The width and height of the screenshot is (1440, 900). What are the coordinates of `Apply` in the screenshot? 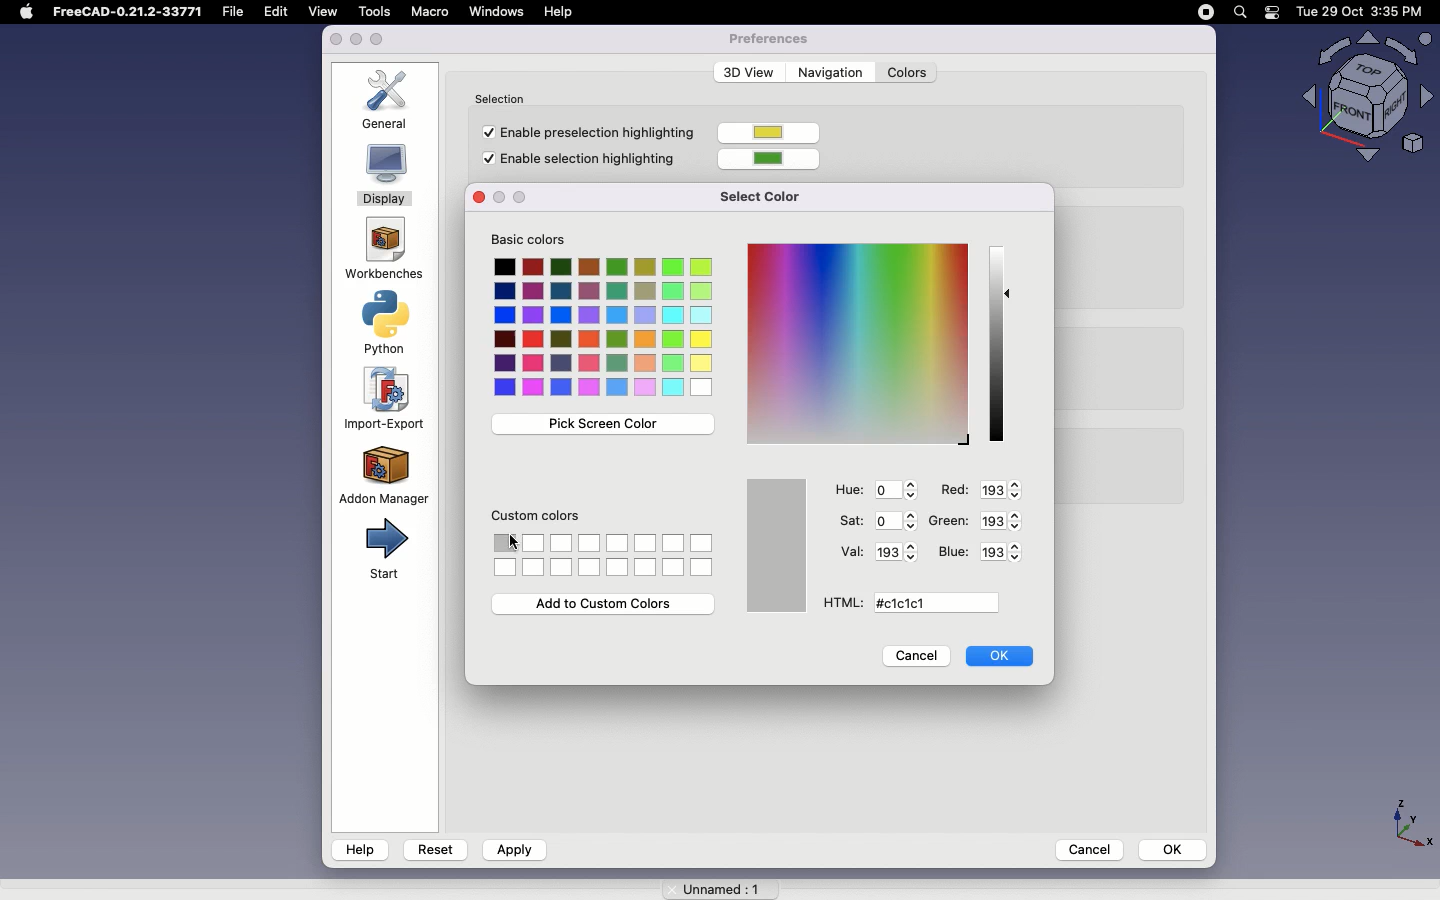 It's located at (513, 850).